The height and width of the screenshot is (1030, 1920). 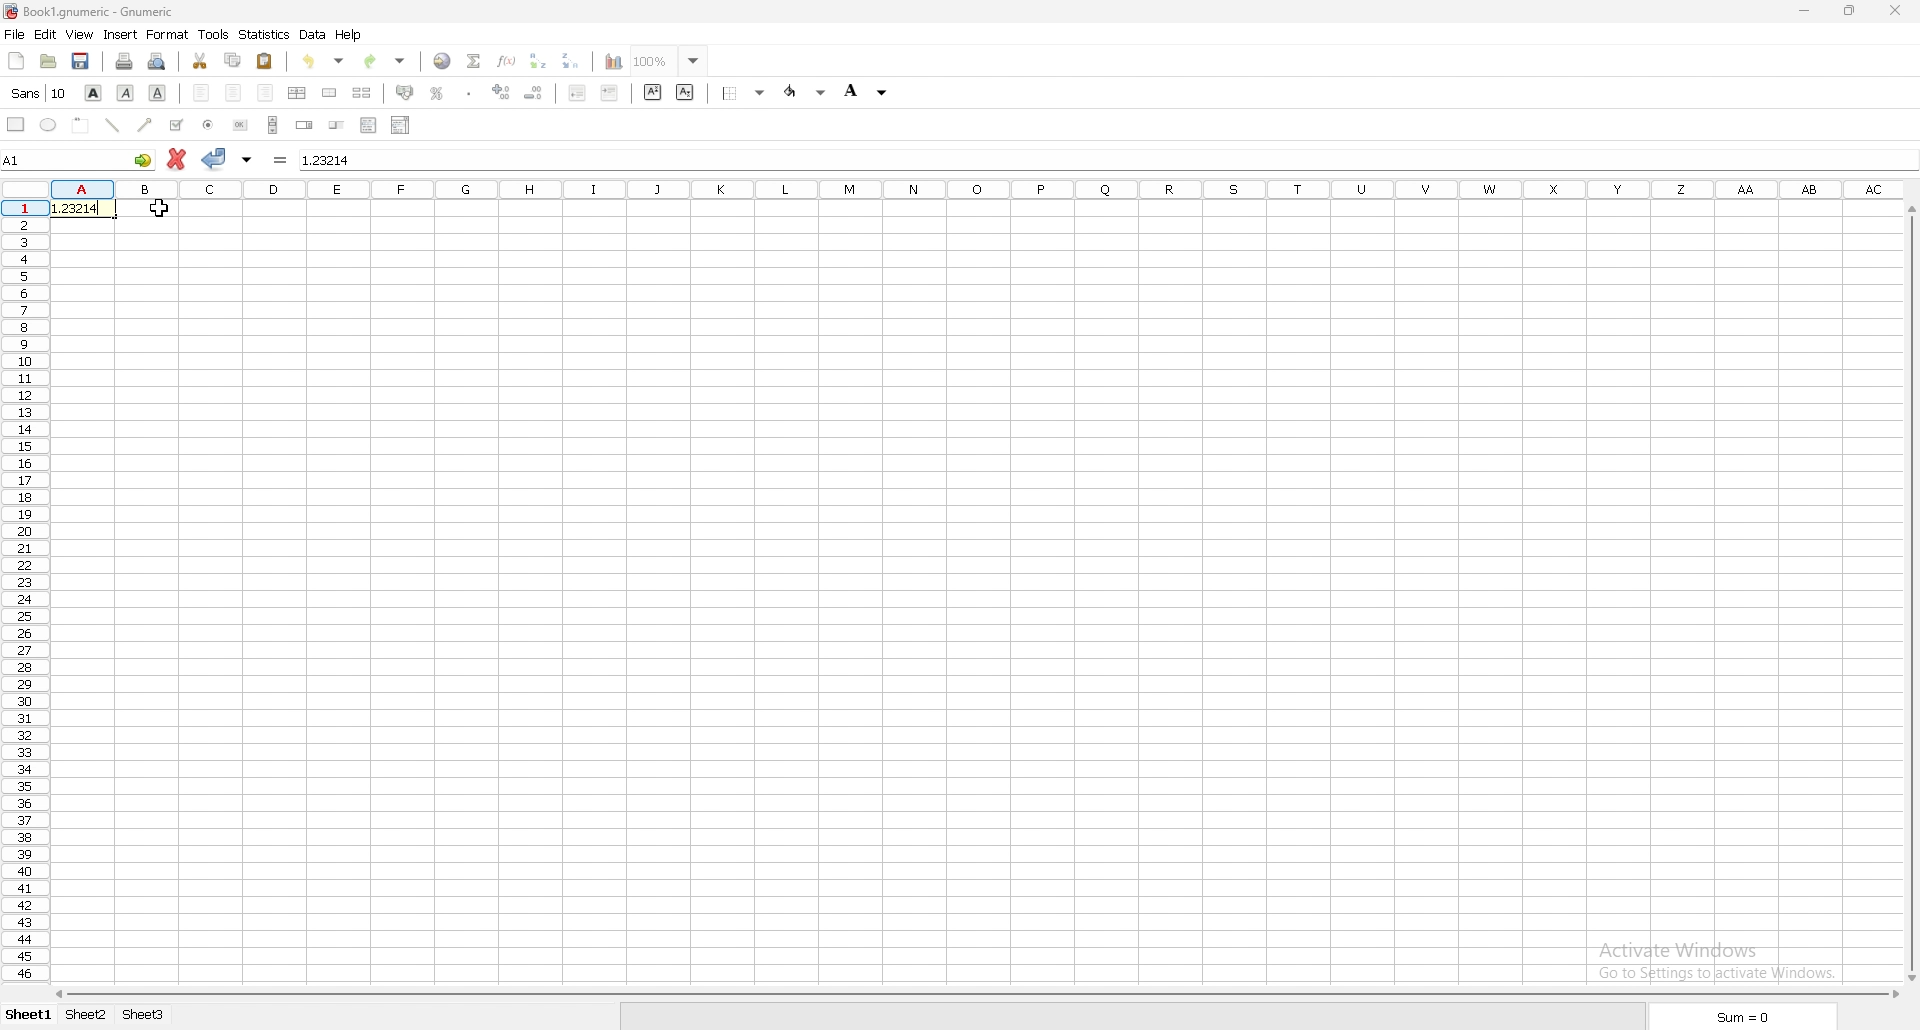 What do you see at coordinates (298, 93) in the screenshot?
I see `centre horizontally` at bounding box center [298, 93].